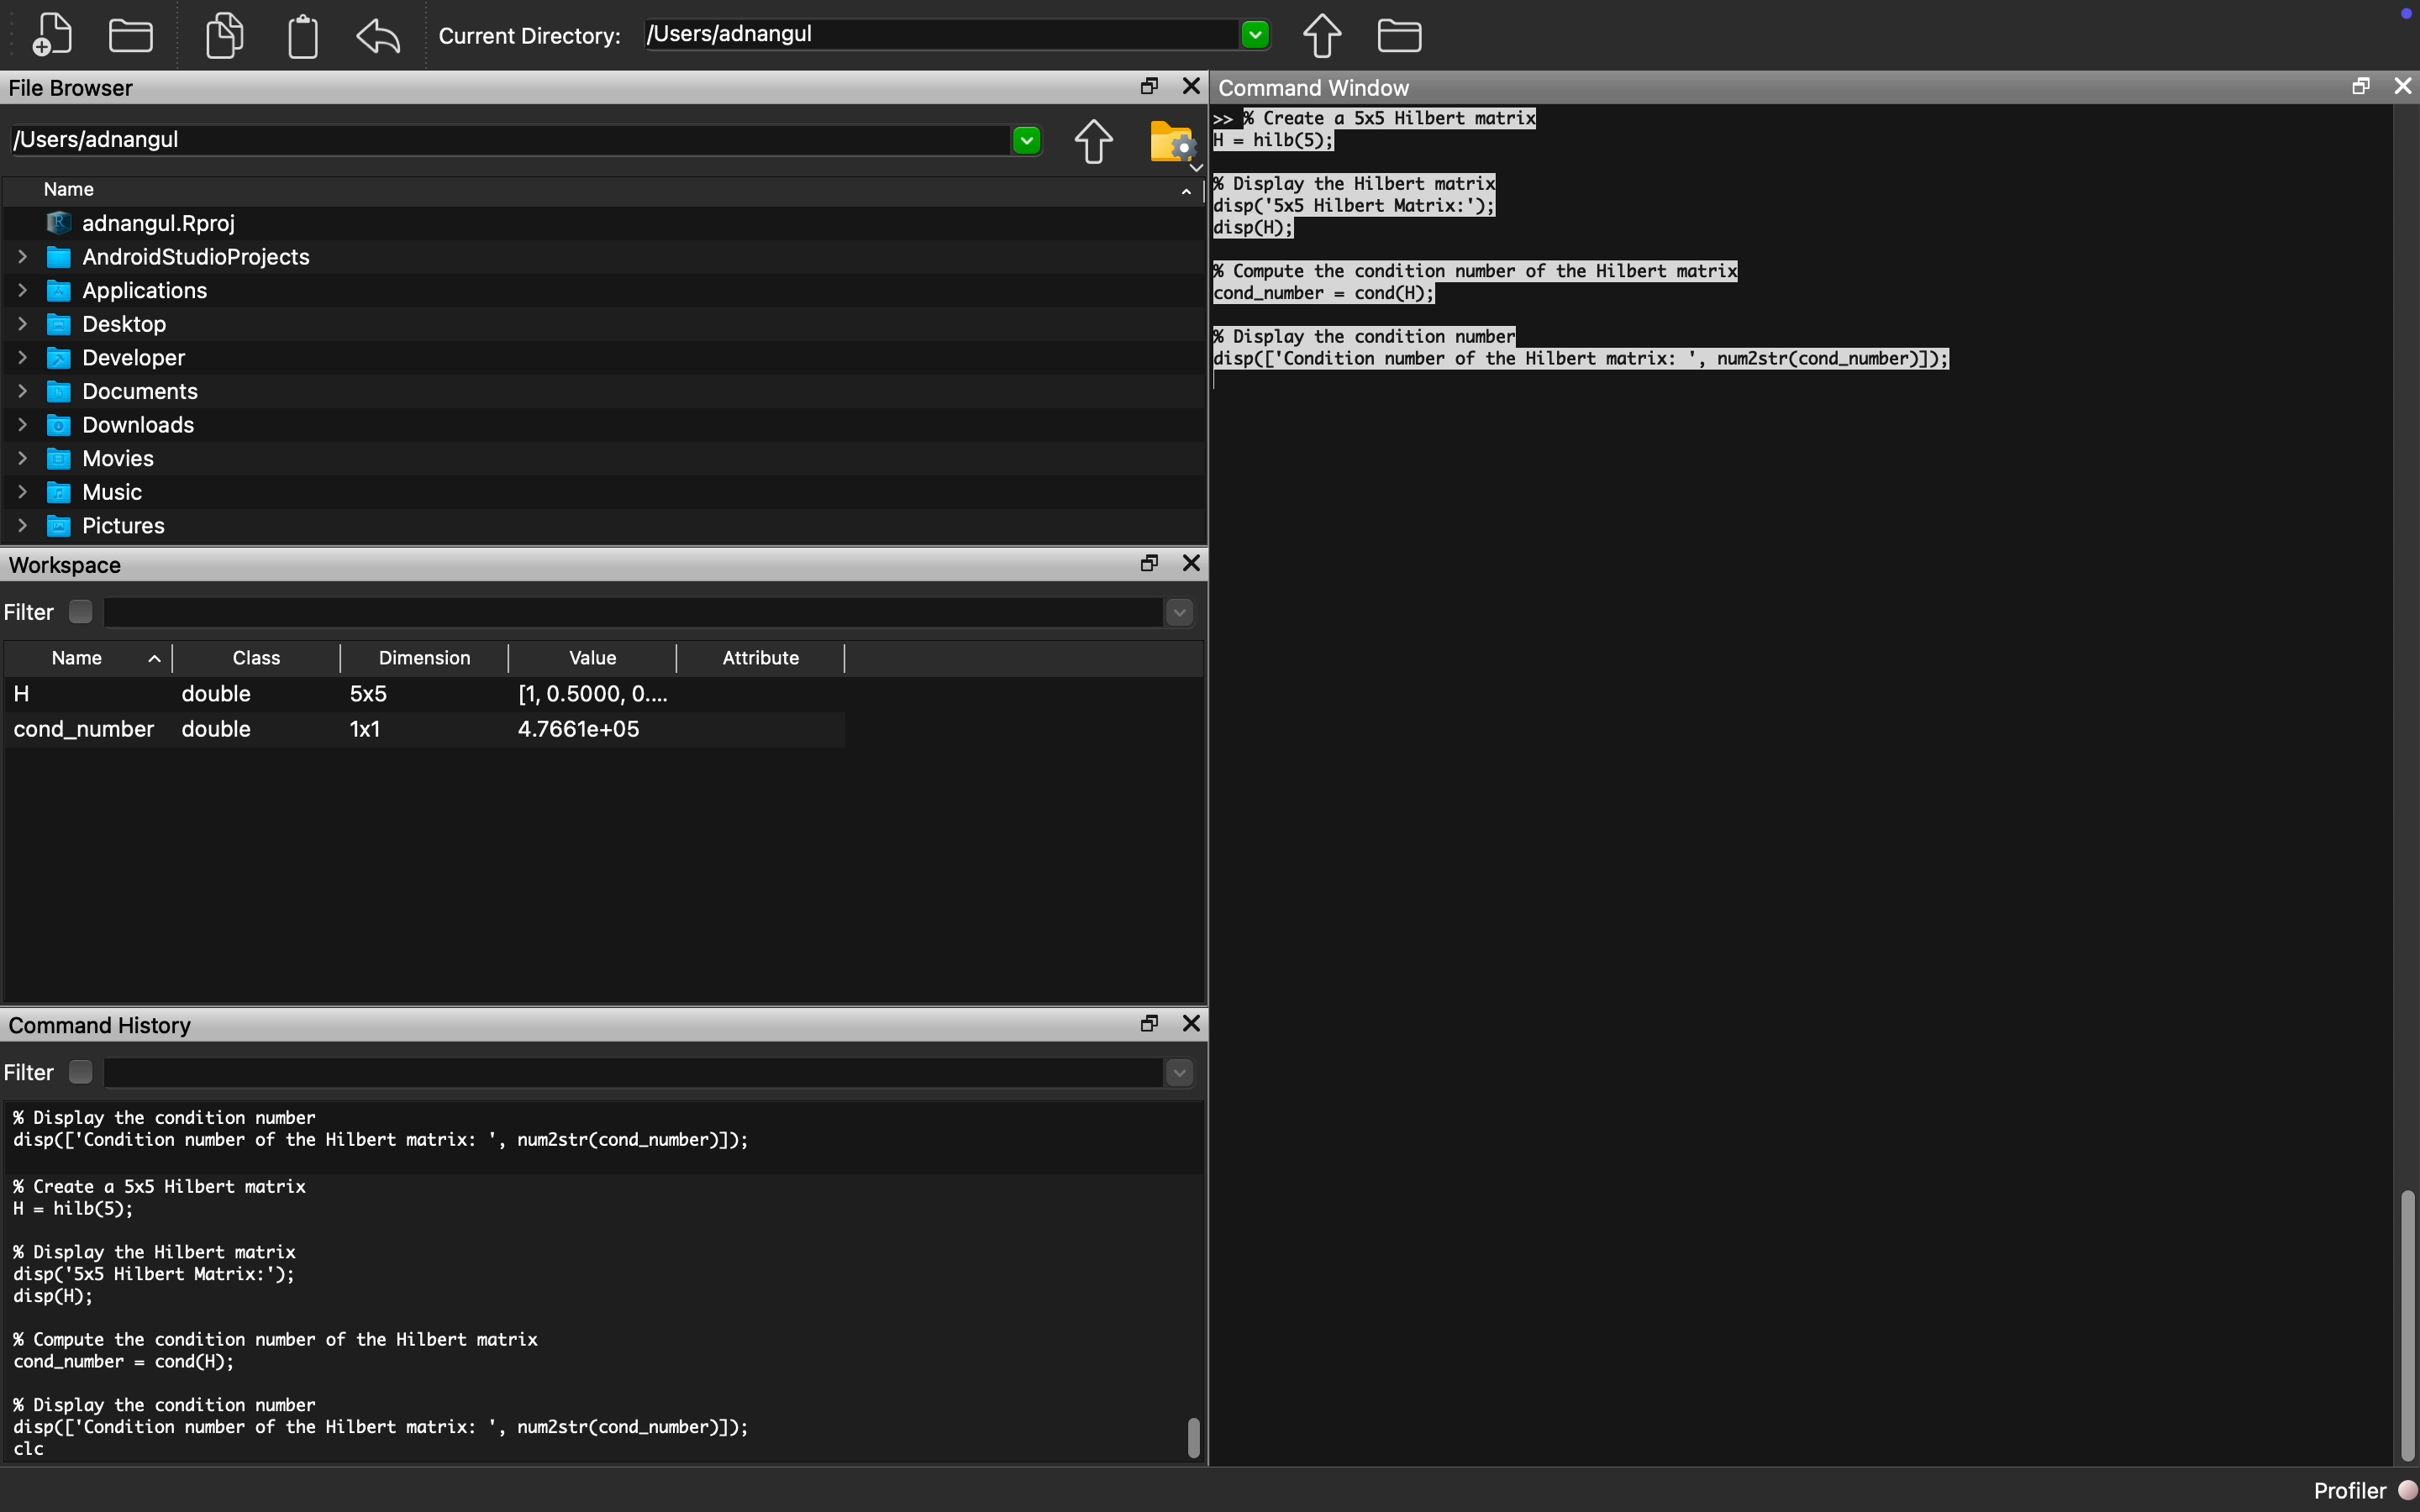 This screenshot has height=1512, width=2420. What do you see at coordinates (1601, 242) in the screenshot?
I see `>> % Create a 5x5 Hilbert matrixH = hilb(5);% Display the Hilbert matrixdisp('5x5 Hilbert Matrix:');disp(H);% Compute the condition number of the Hilbert matrixcond_number = cond(H);% Display the condition numberdisp(['Condition number of the Hilbert matrix: ', num2str(cond_number)]);` at bounding box center [1601, 242].